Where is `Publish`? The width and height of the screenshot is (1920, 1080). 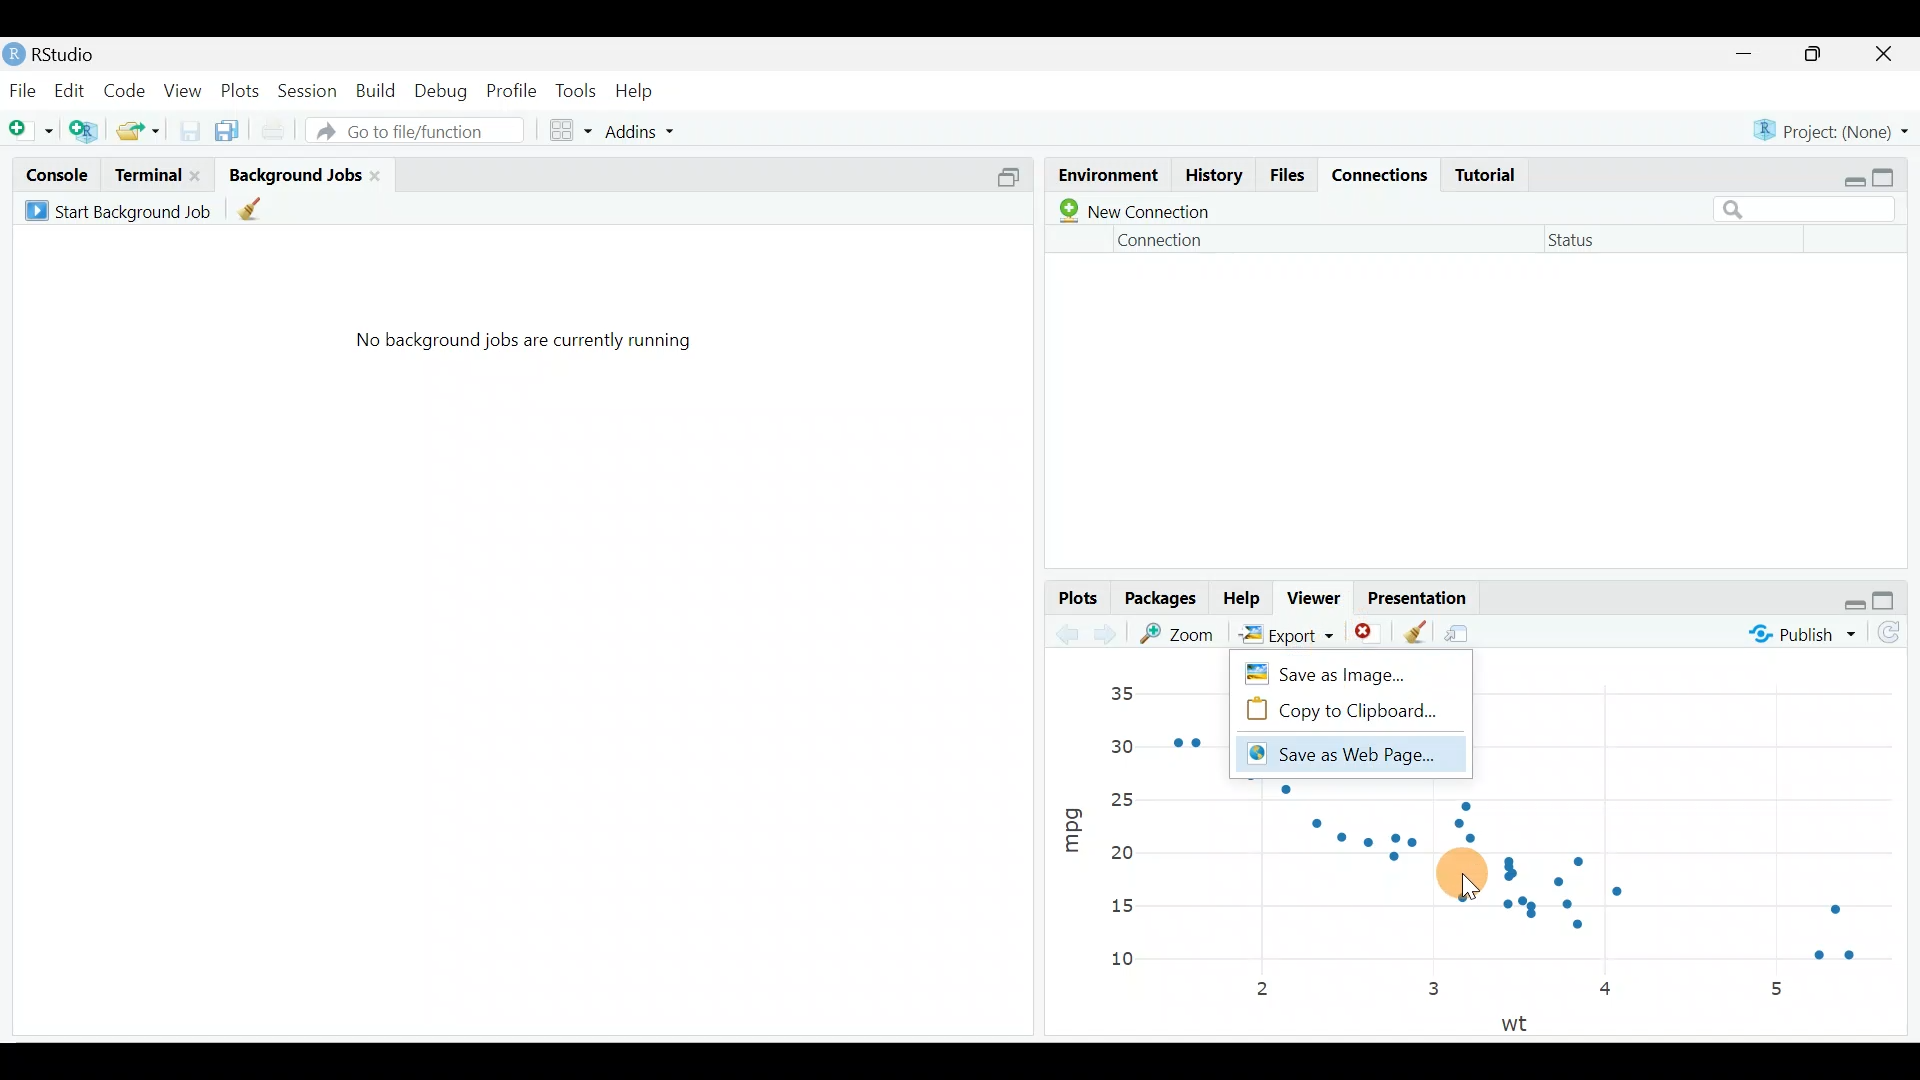
Publish is located at coordinates (1800, 638).